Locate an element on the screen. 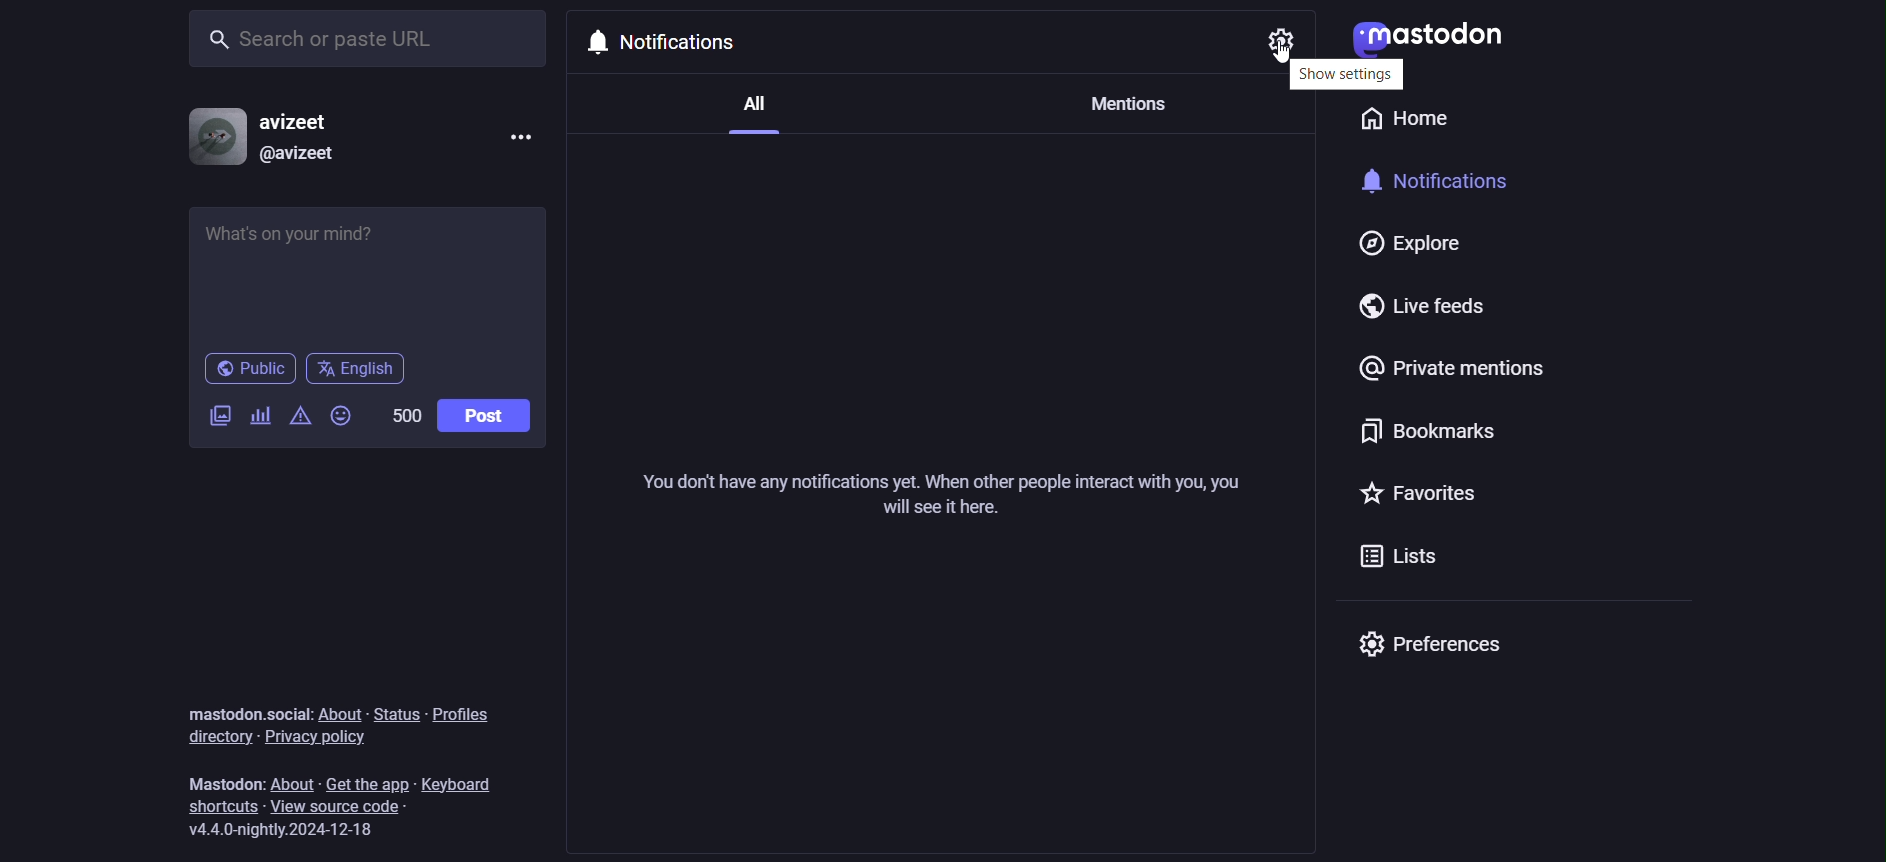 This screenshot has height=862, width=1886. mastodon is located at coordinates (1447, 32).